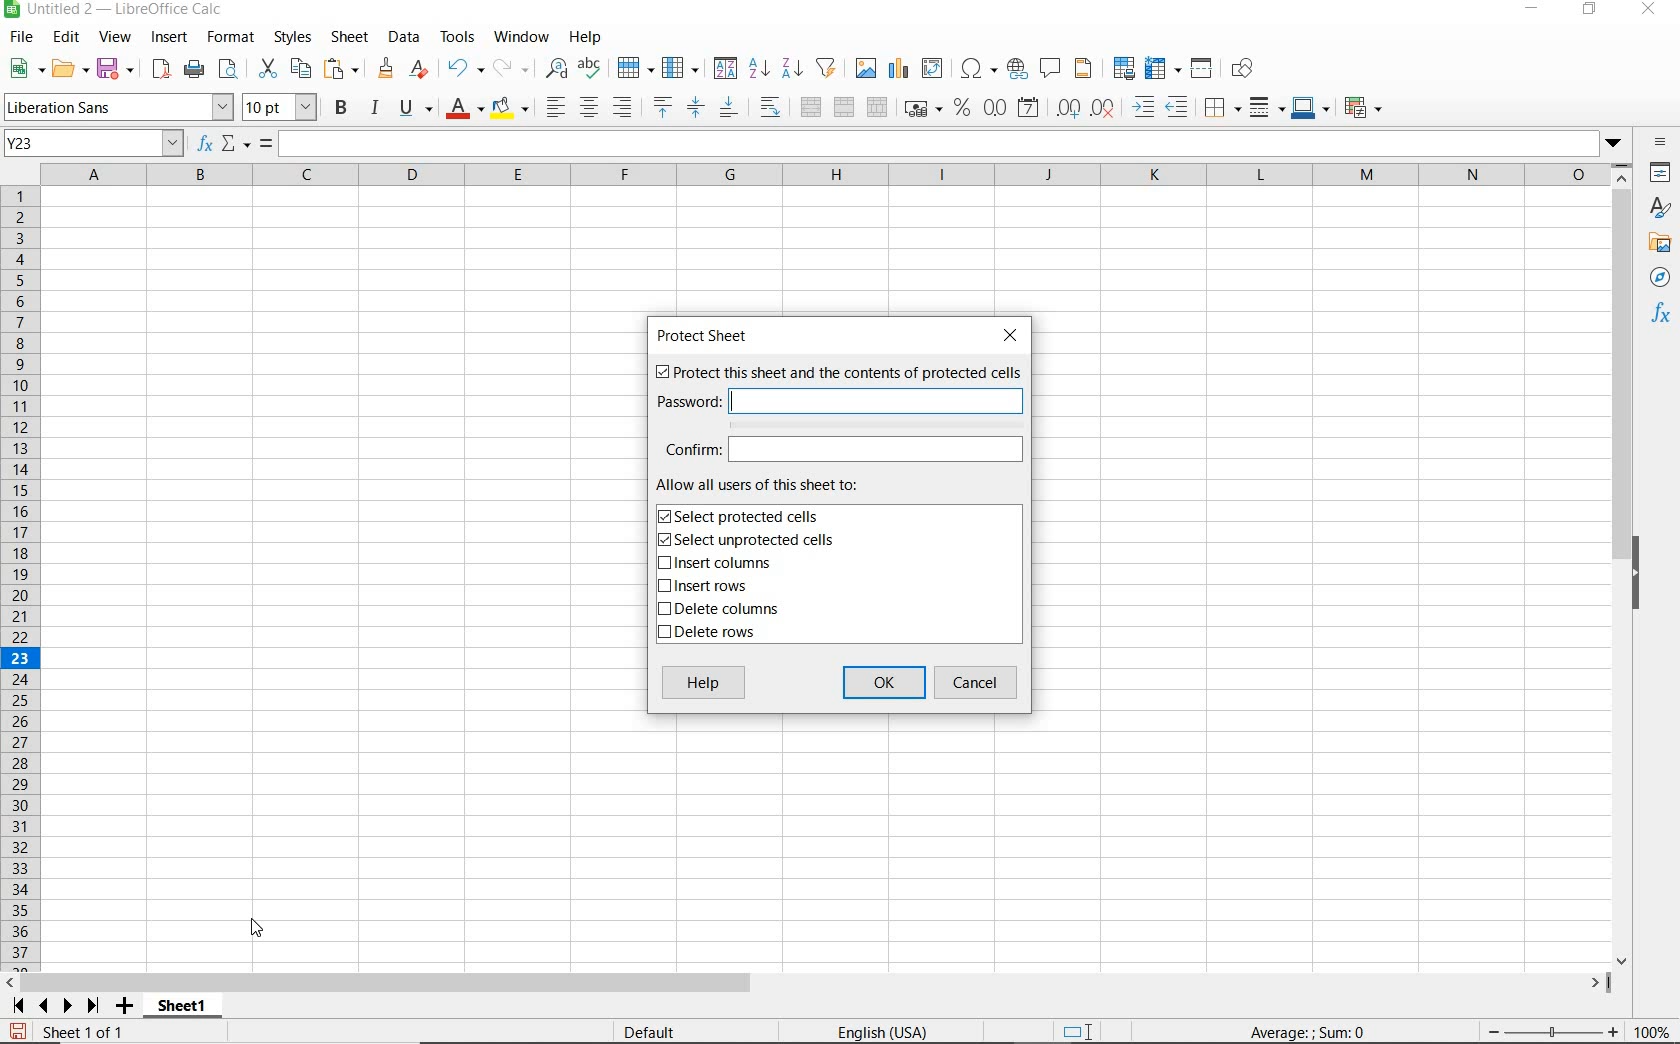  Describe the element at coordinates (116, 37) in the screenshot. I see `VIEW` at that location.